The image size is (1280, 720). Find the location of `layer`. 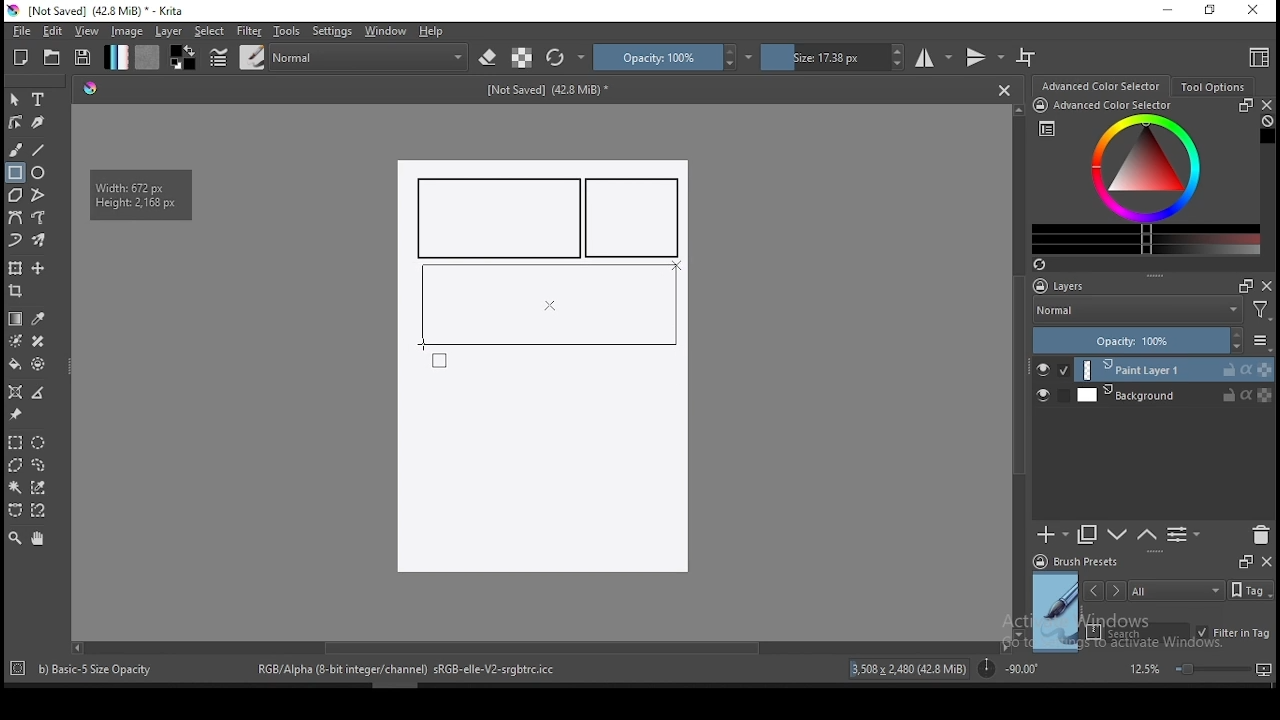

layer is located at coordinates (1174, 395).